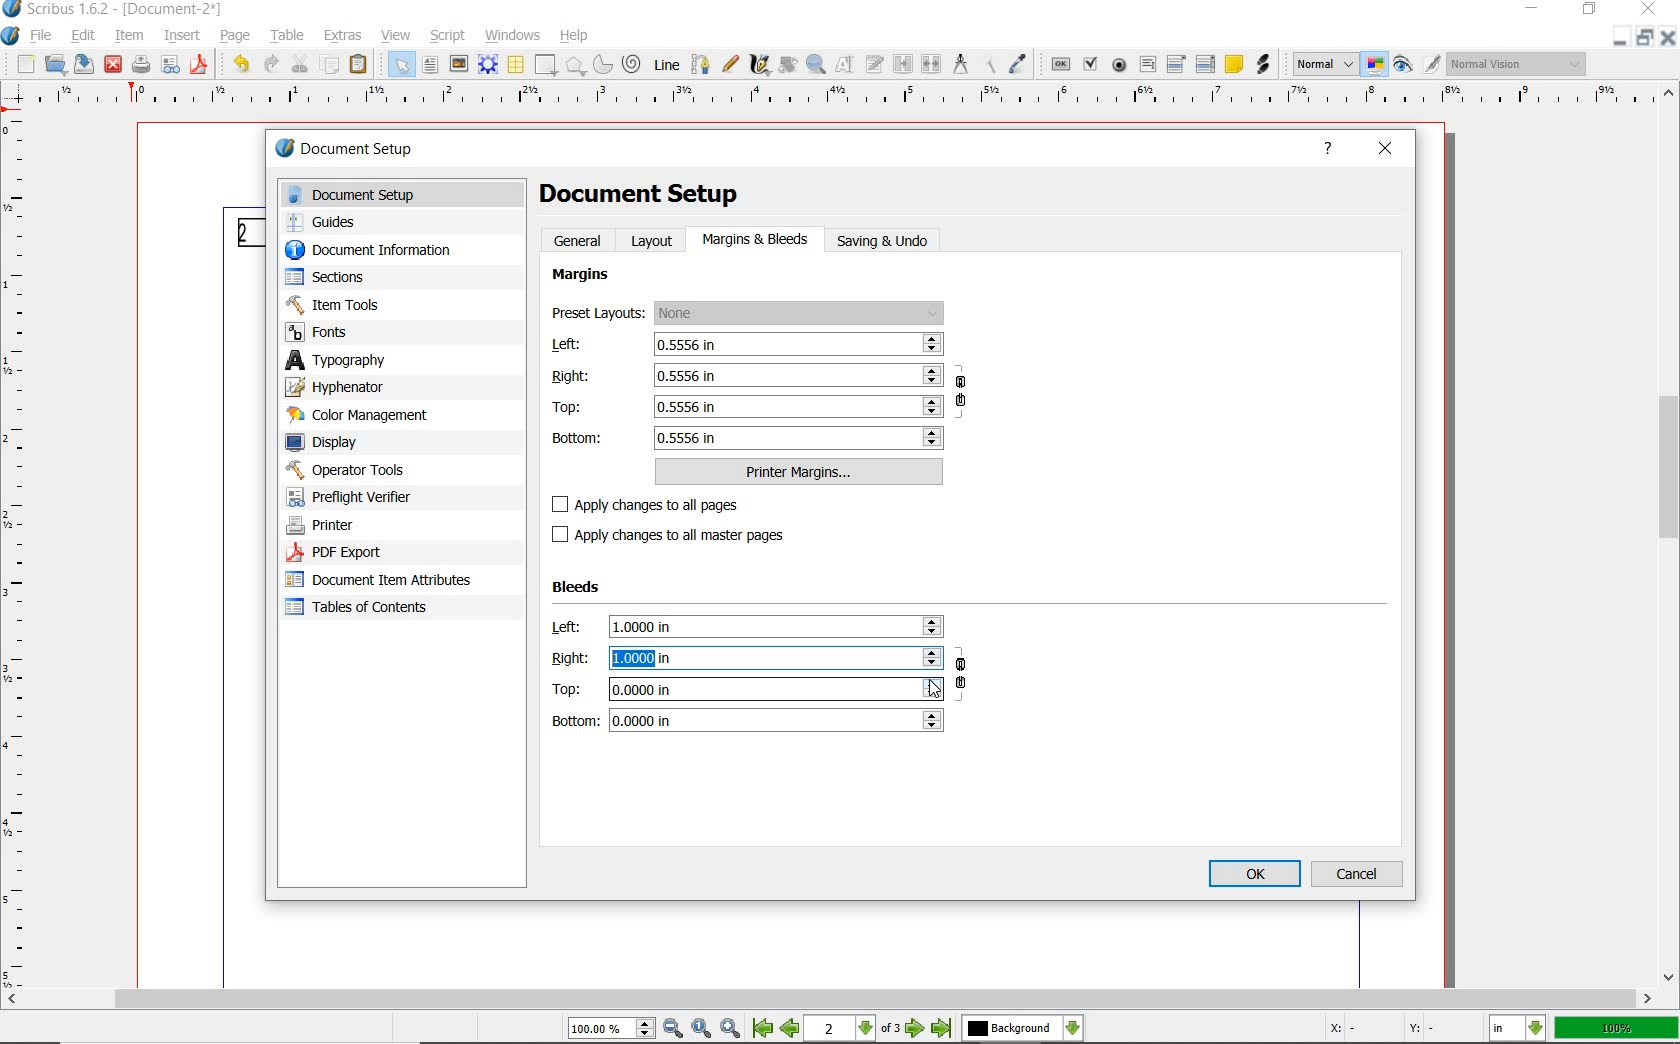 This screenshot has height=1044, width=1680. I want to click on visual appearance of the display, so click(1519, 64).